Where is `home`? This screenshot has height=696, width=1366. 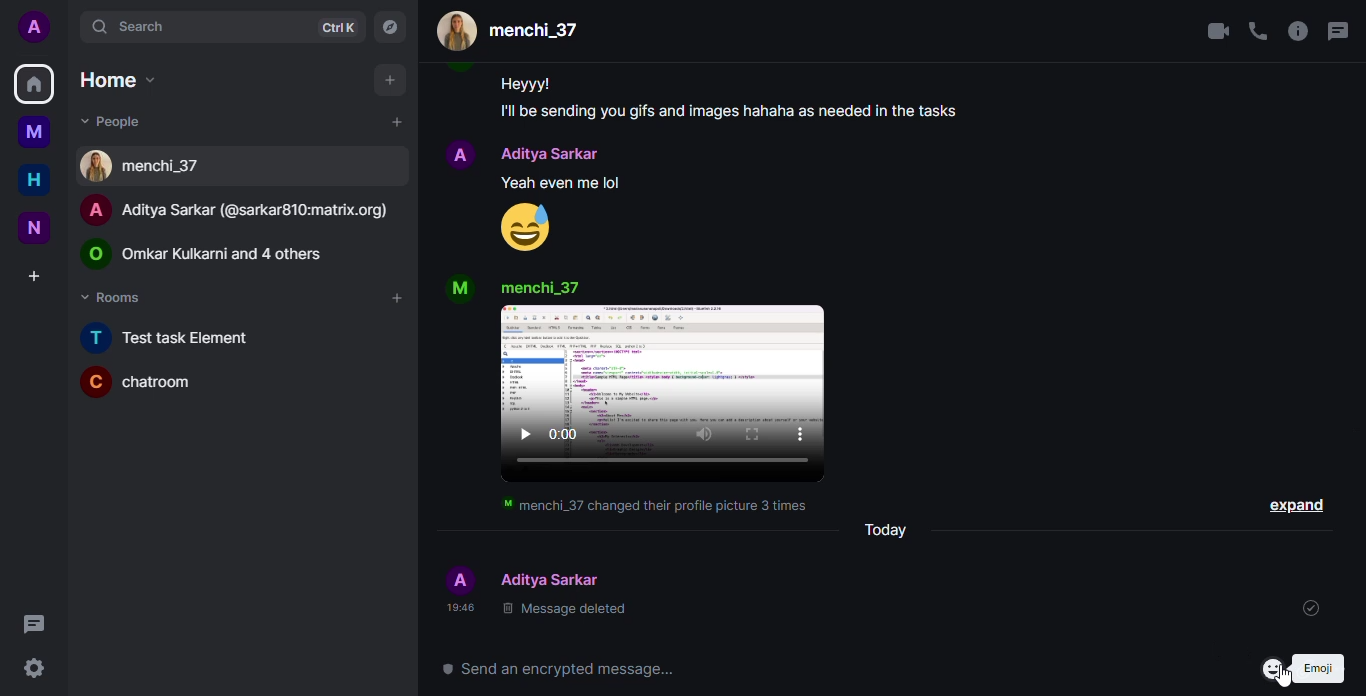 home is located at coordinates (112, 79).